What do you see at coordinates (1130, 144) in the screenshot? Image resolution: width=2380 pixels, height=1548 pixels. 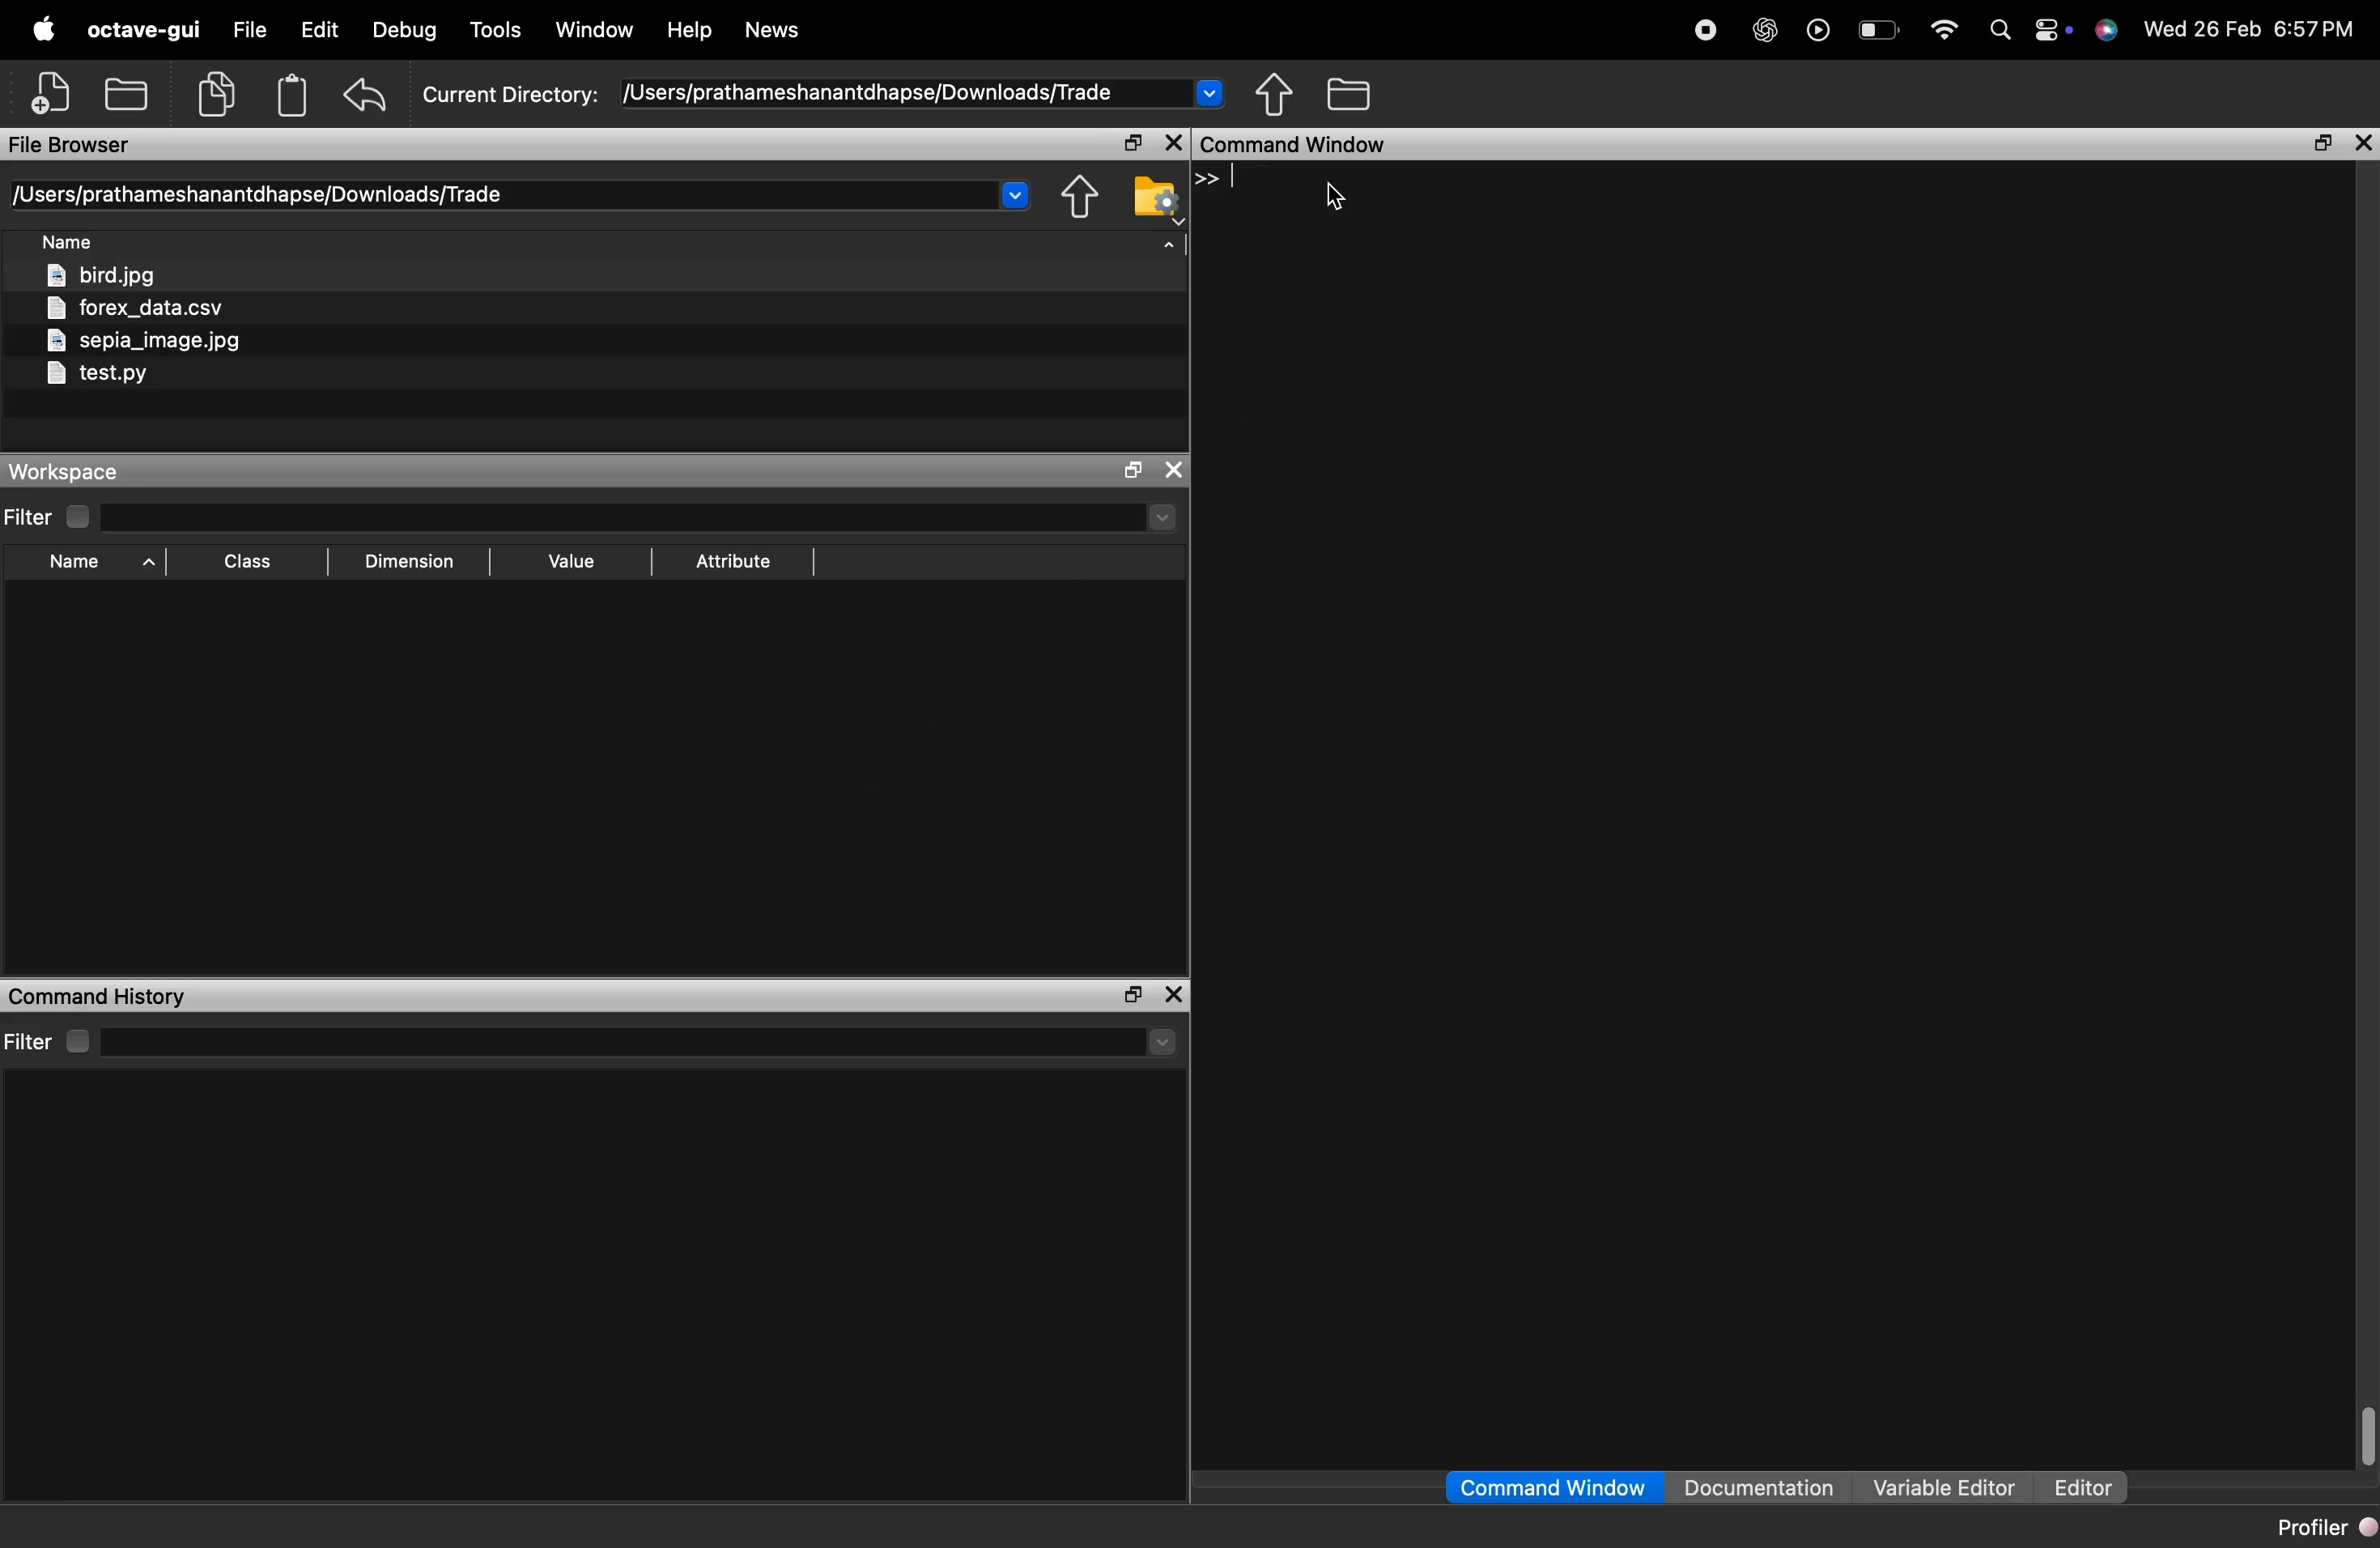 I see `maximize` at bounding box center [1130, 144].